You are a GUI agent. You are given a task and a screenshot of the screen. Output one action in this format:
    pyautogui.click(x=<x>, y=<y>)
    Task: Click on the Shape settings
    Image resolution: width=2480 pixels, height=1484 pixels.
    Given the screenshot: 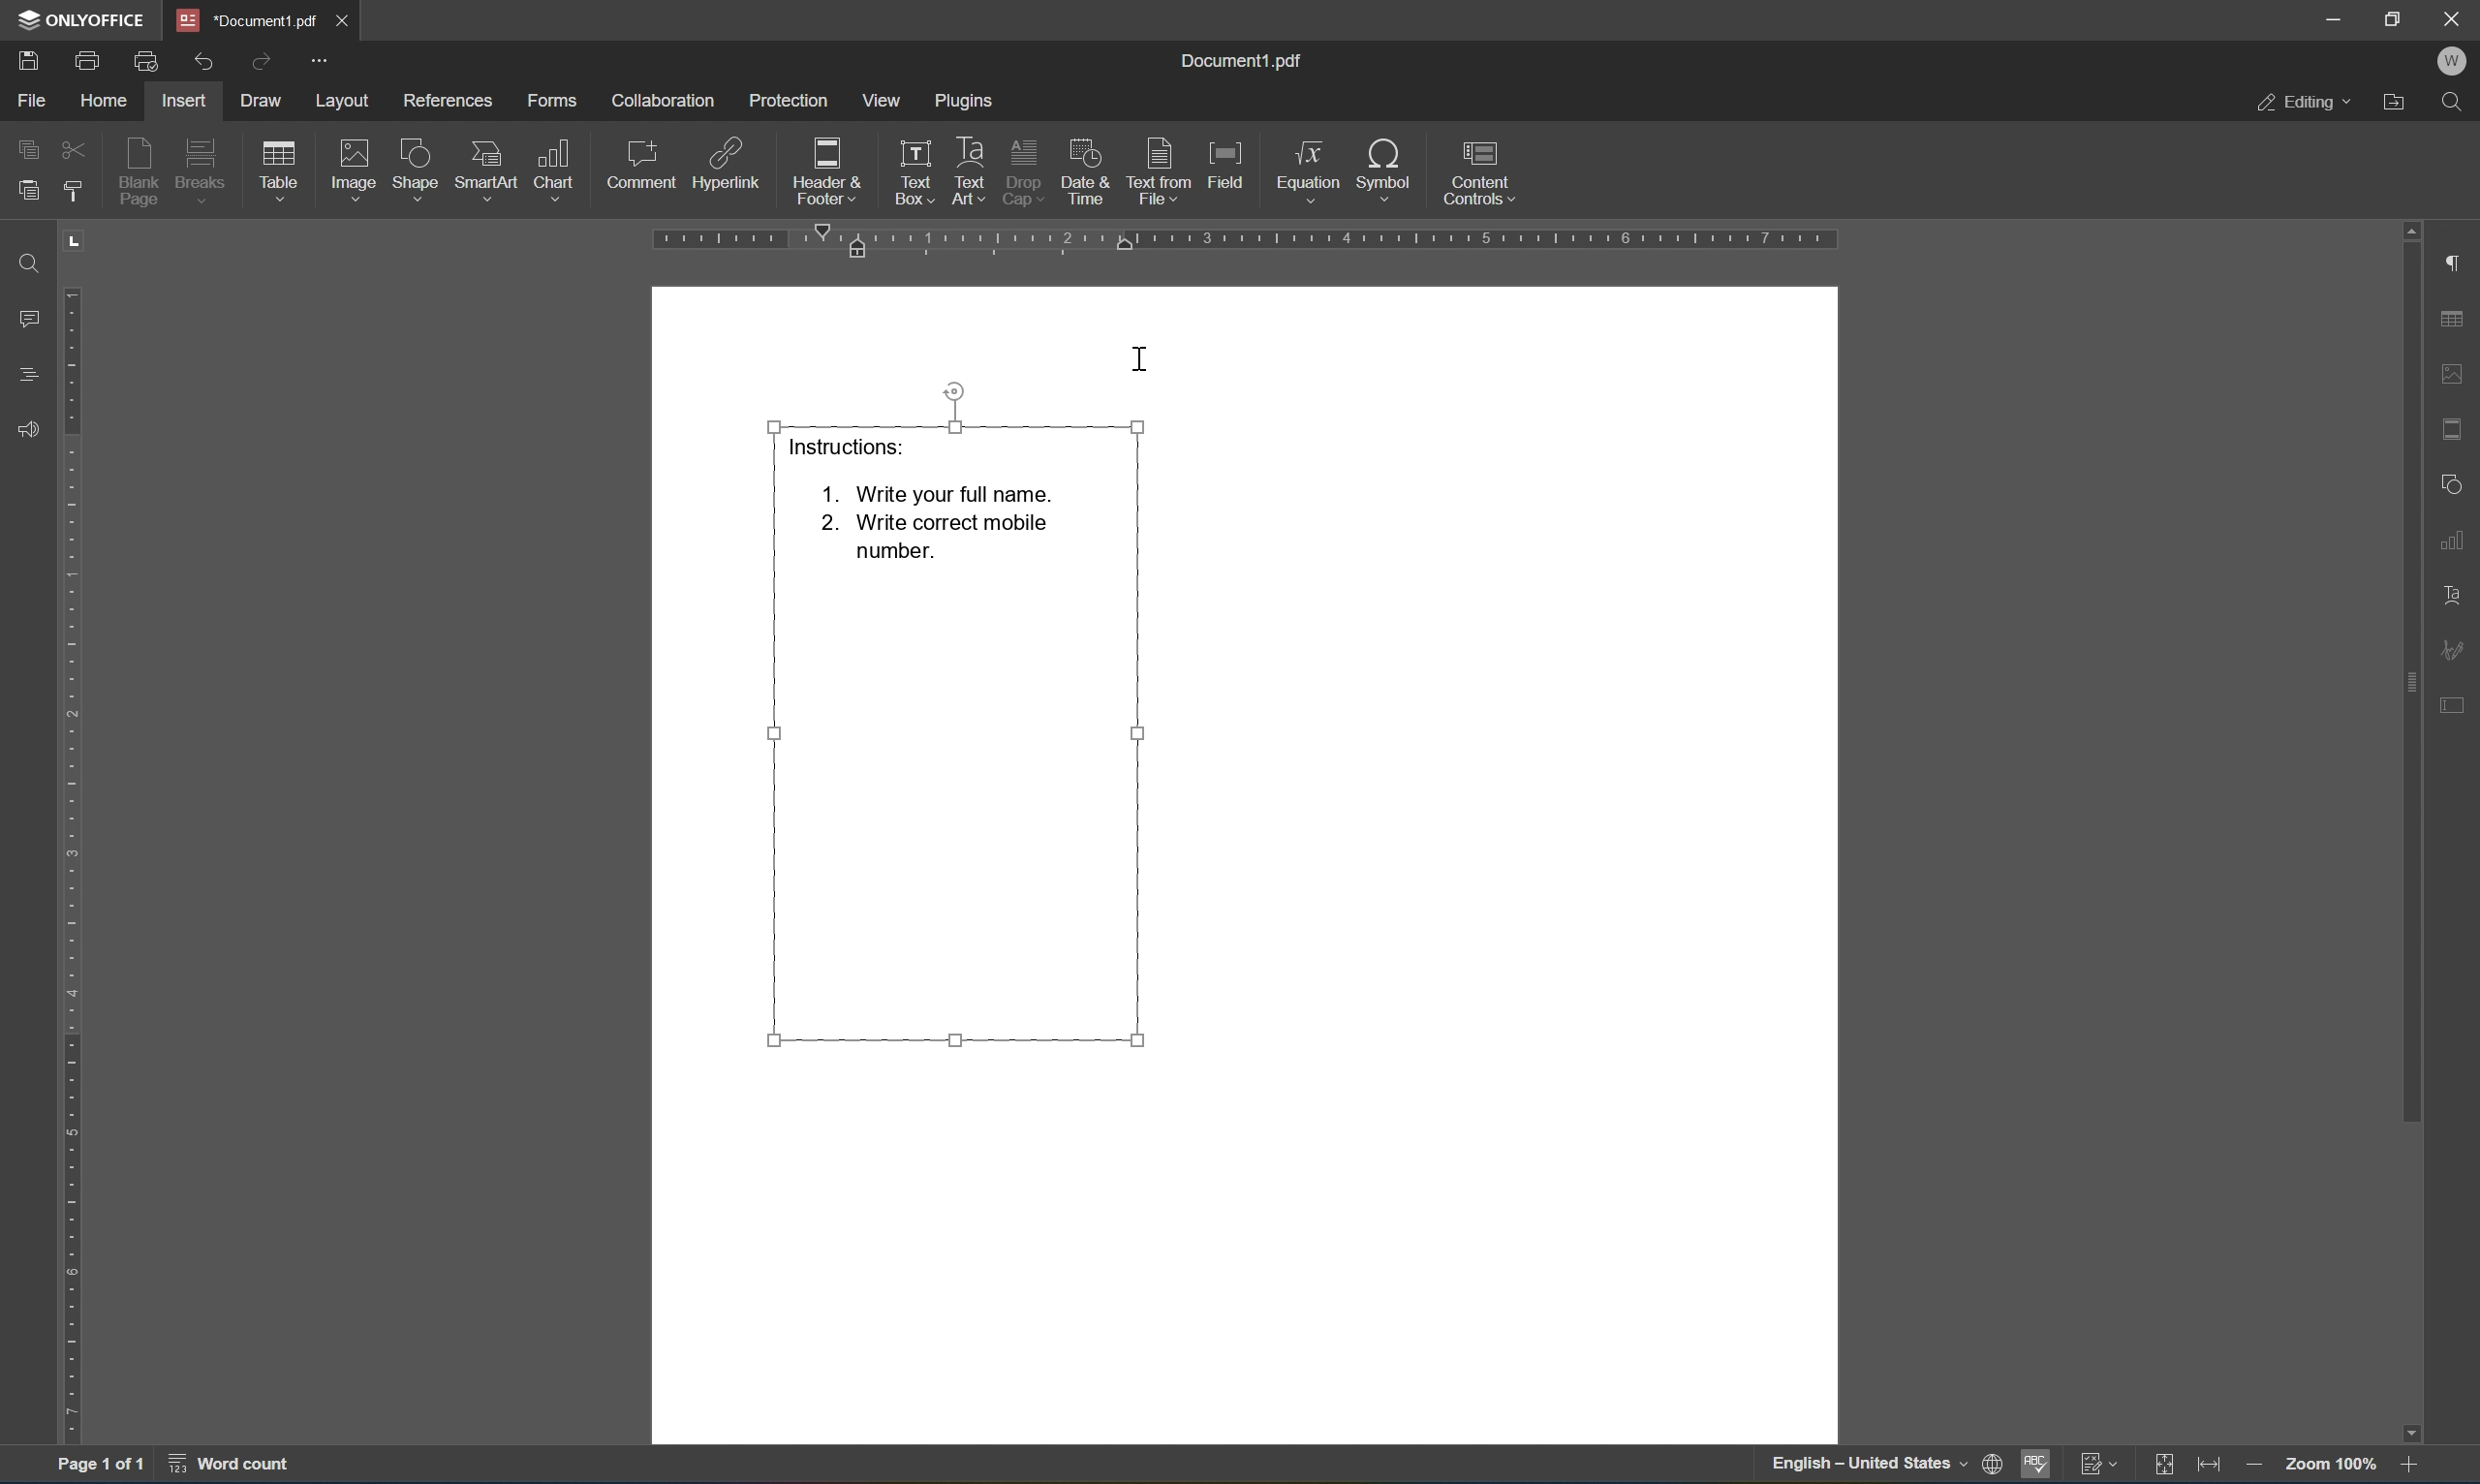 What is the action you would take?
    pyautogui.click(x=2454, y=482)
    